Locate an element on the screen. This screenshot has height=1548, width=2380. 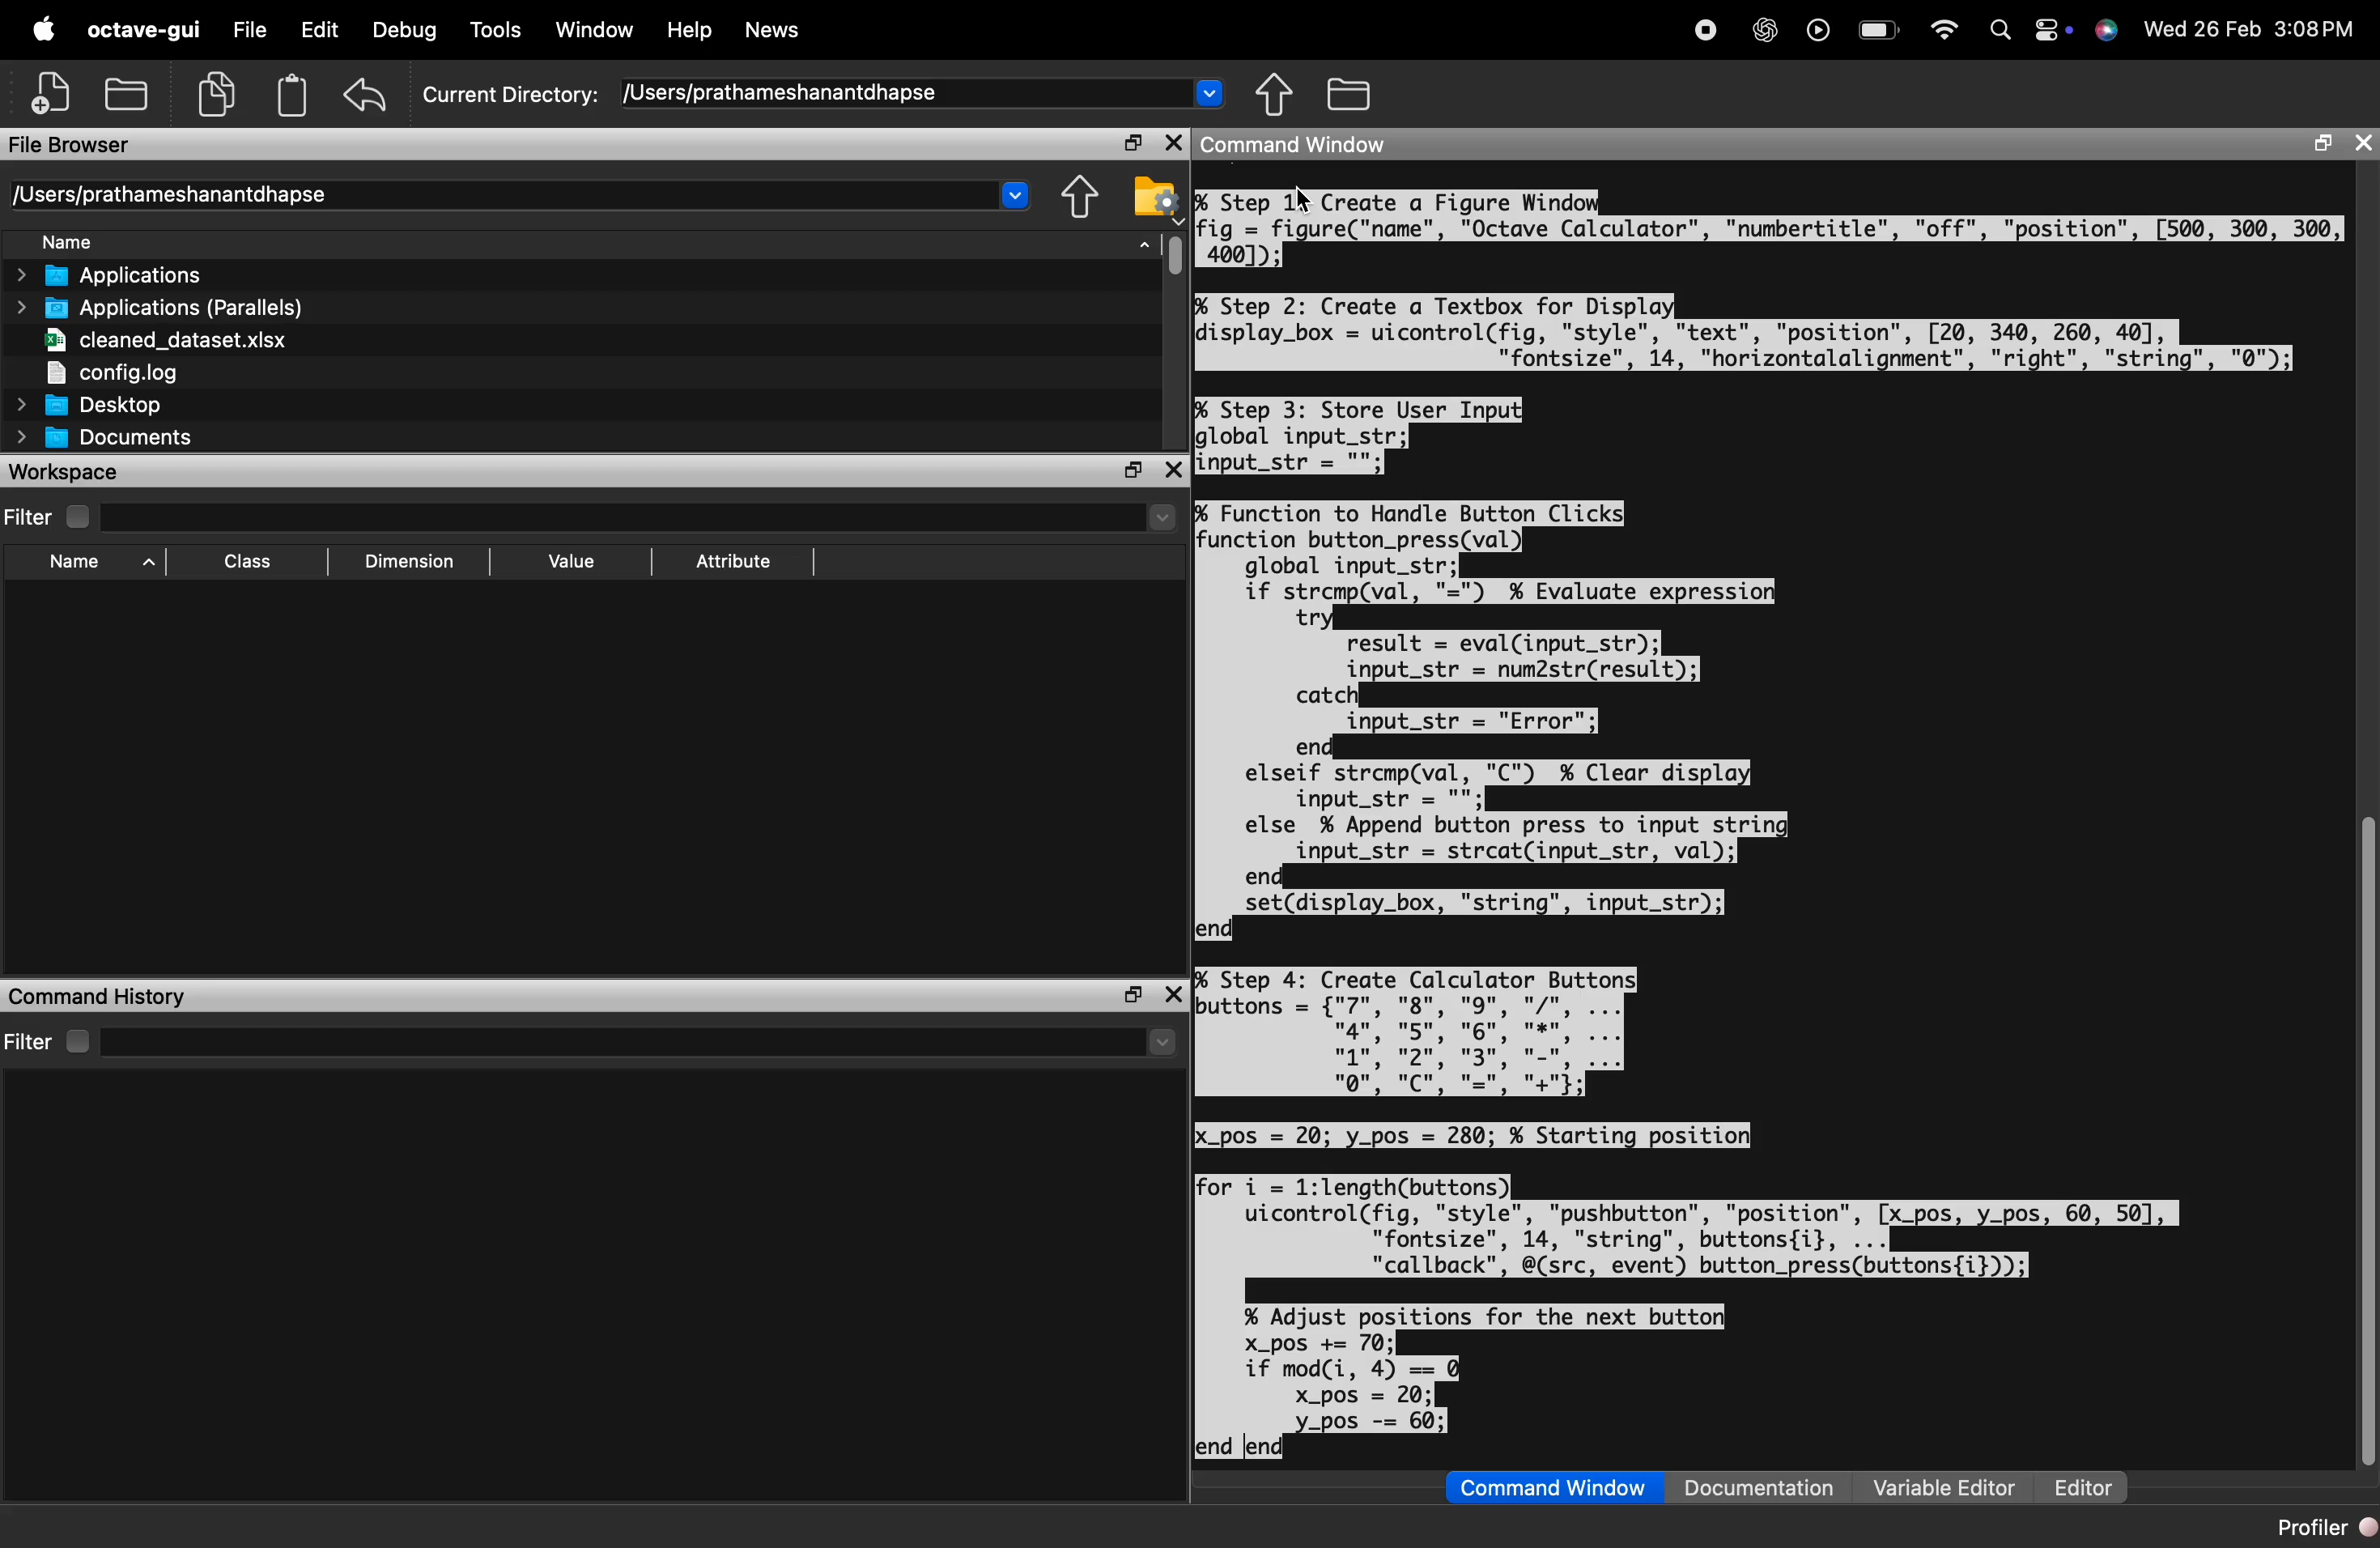
paste is located at coordinates (289, 96).